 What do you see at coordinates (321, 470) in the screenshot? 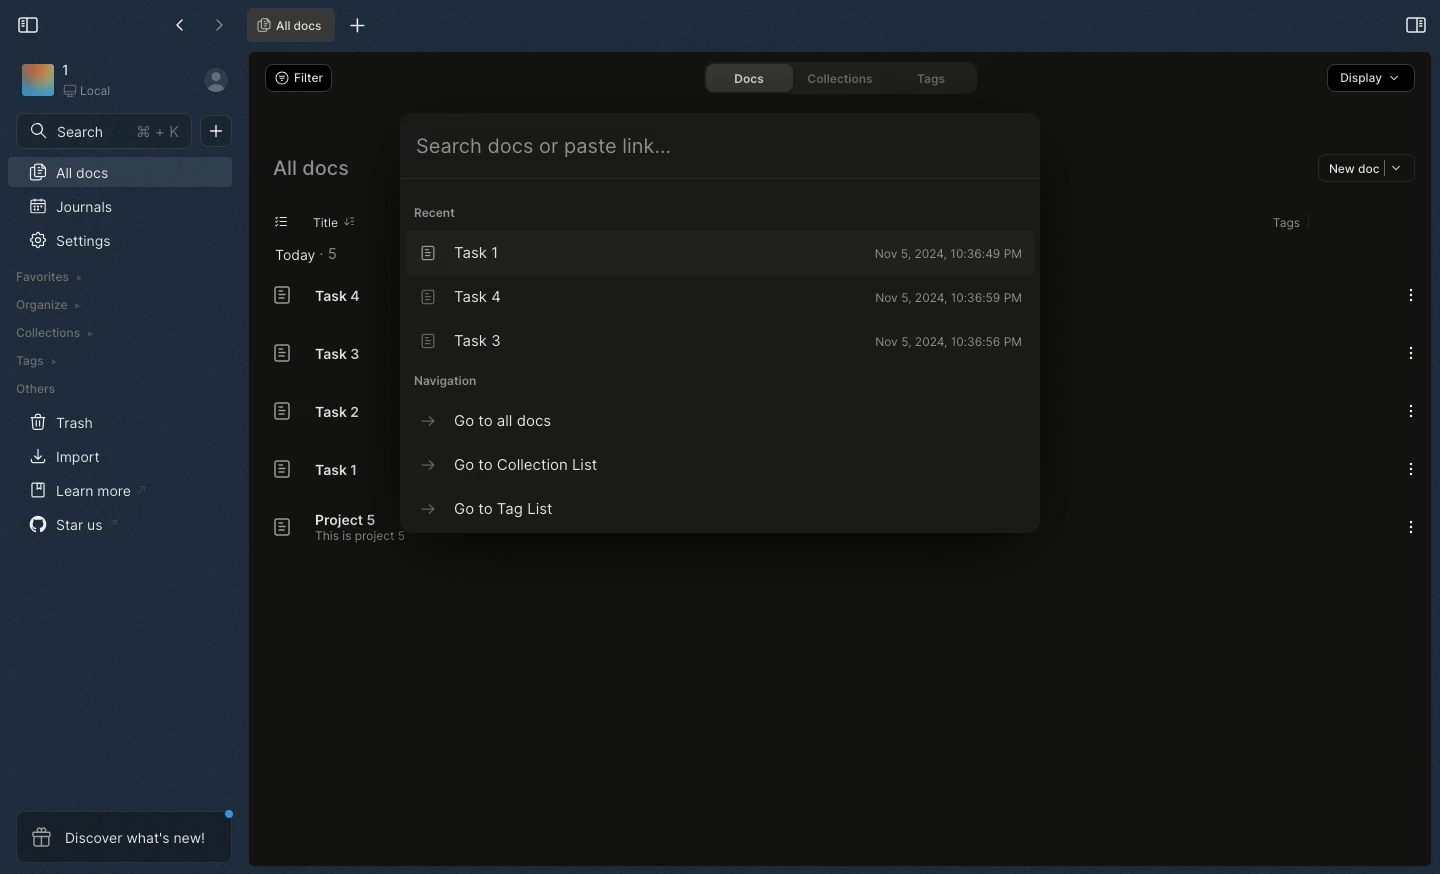
I see `Task 1` at bounding box center [321, 470].